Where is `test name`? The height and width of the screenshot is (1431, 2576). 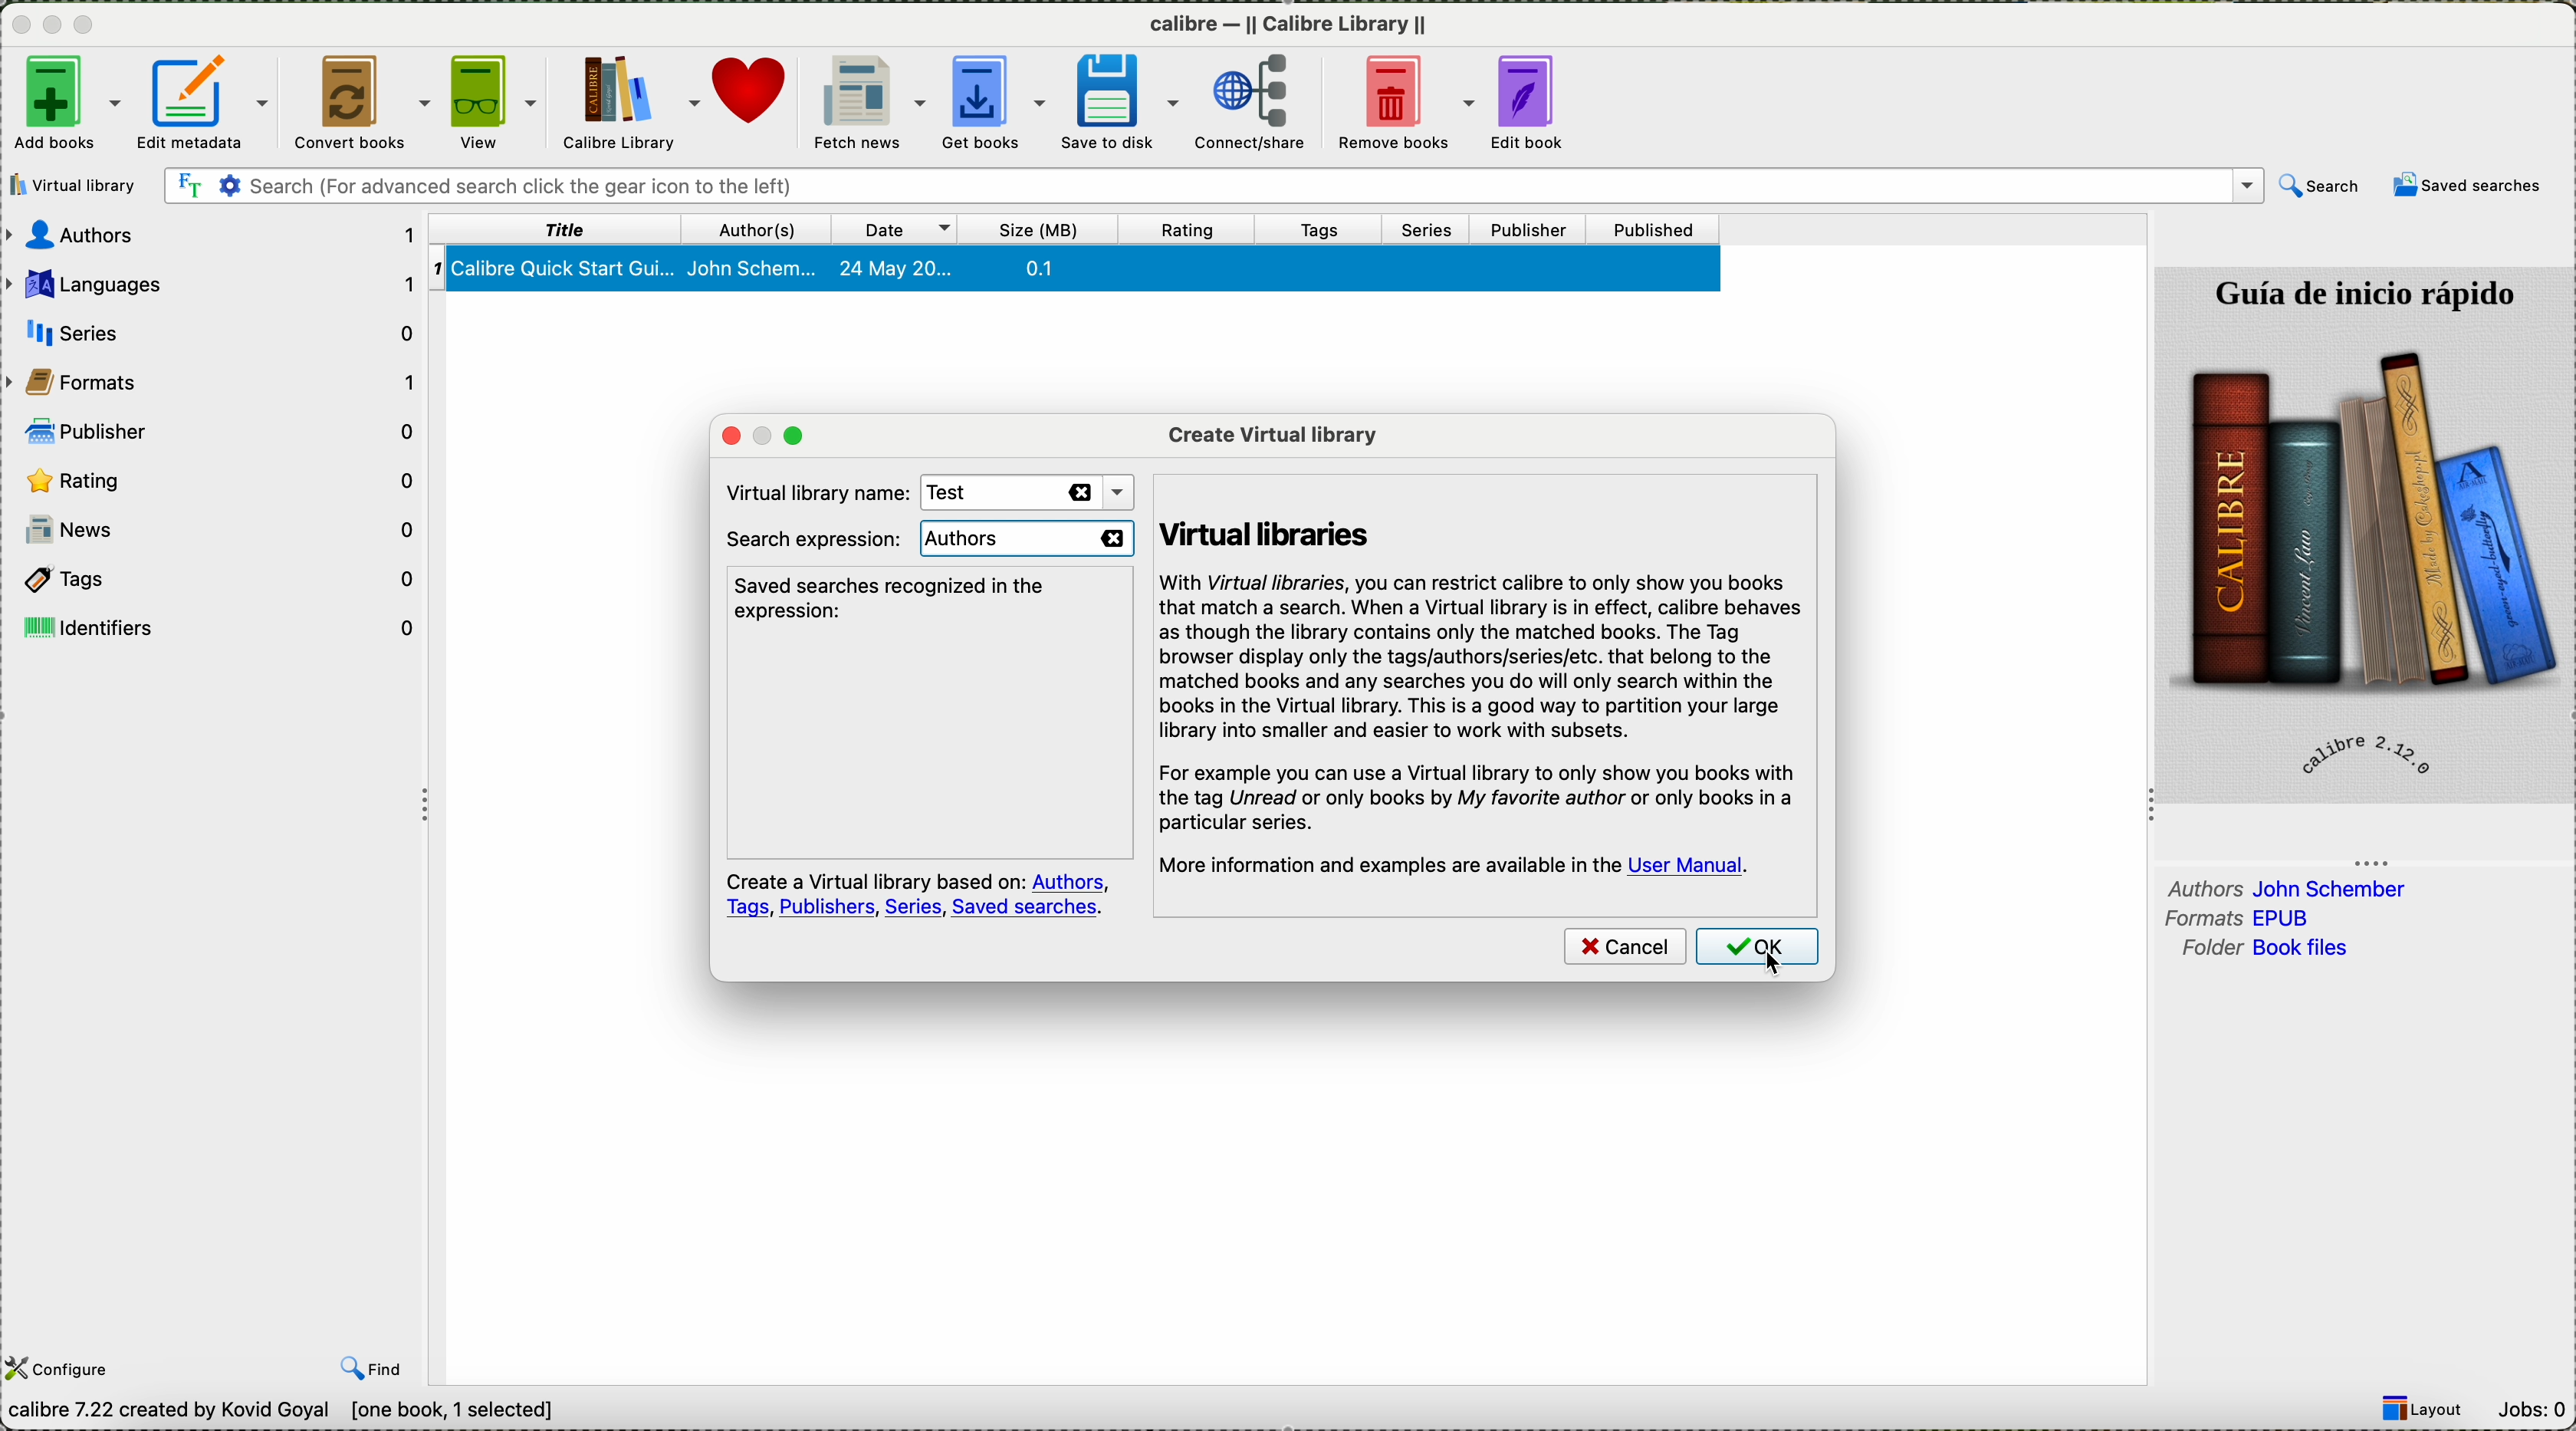
test name is located at coordinates (1019, 493).